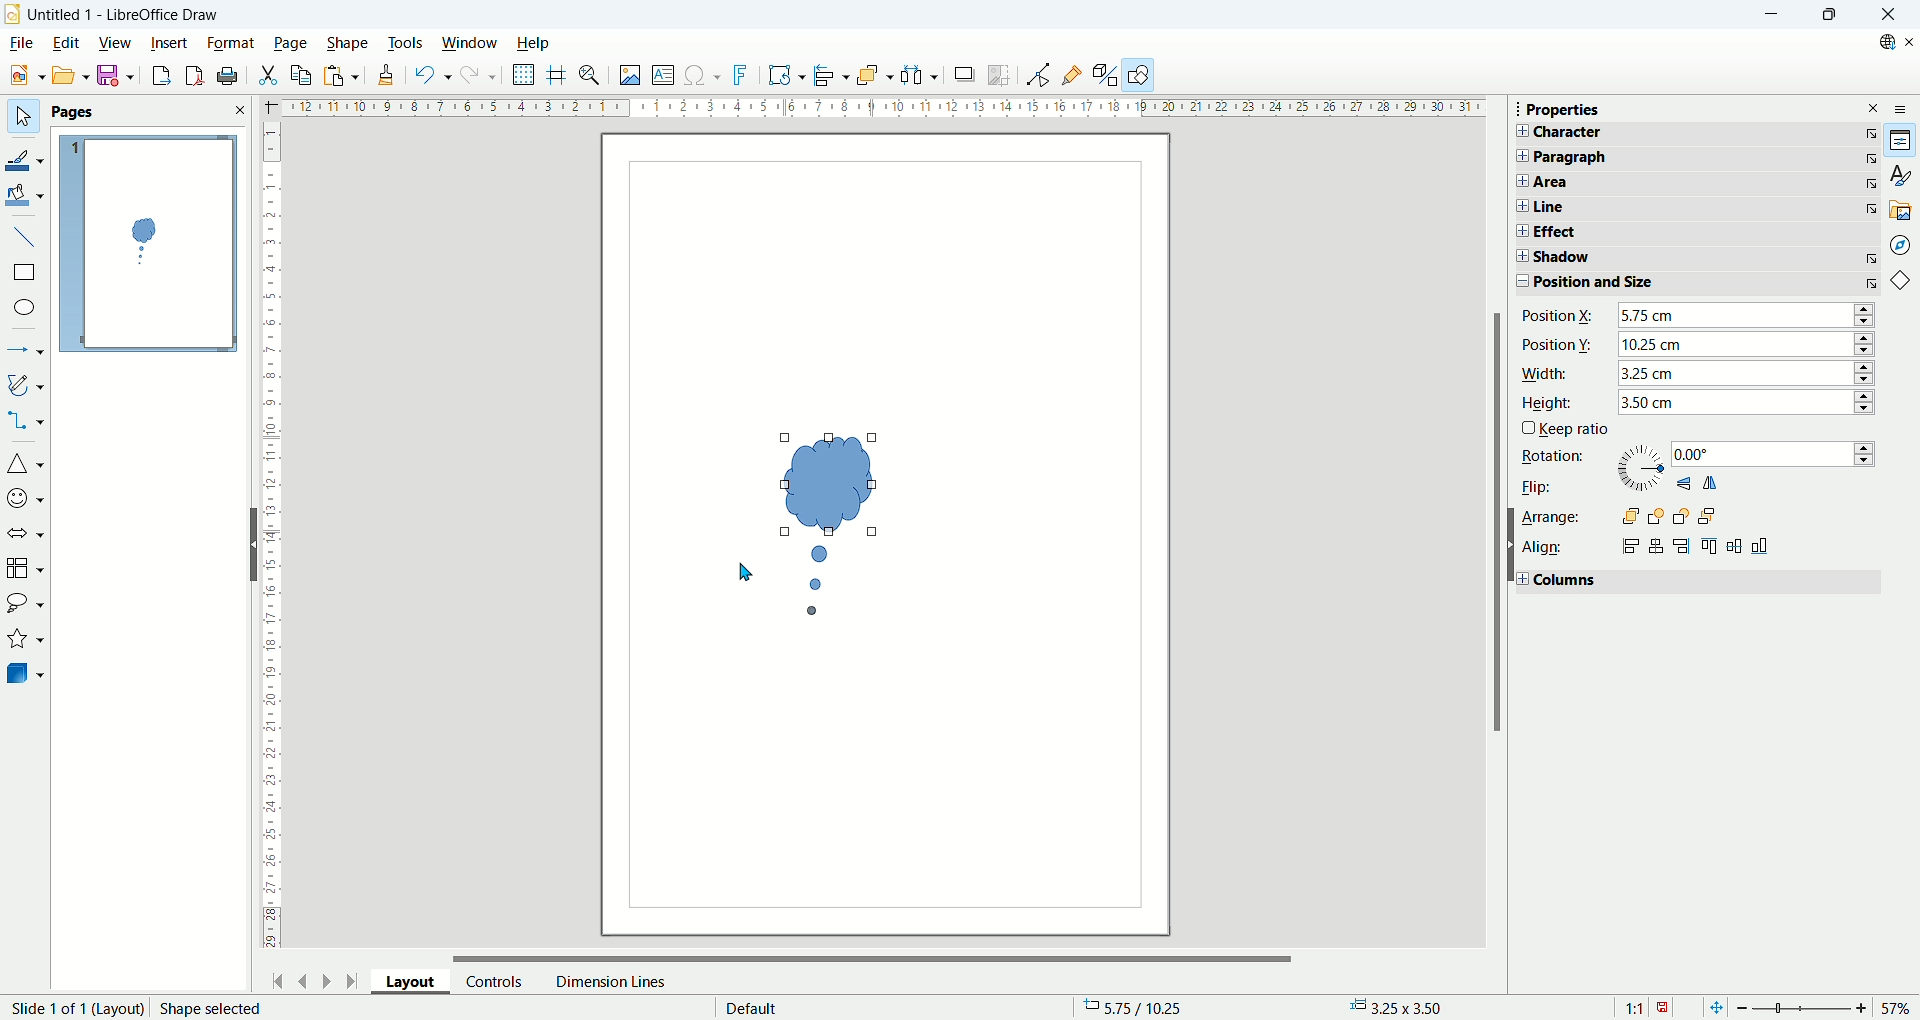  Describe the element at coordinates (1558, 316) in the screenshot. I see `Position X` at that location.